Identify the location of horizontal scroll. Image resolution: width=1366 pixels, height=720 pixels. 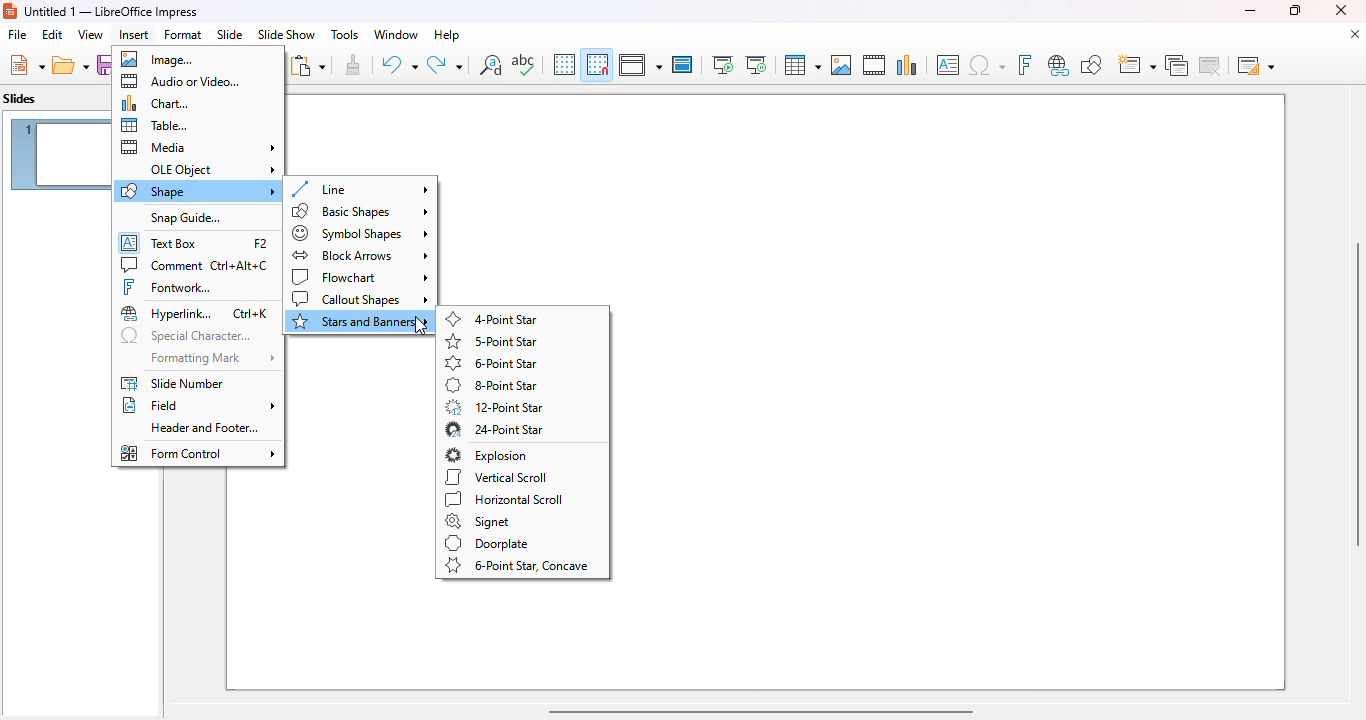
(506, 499).